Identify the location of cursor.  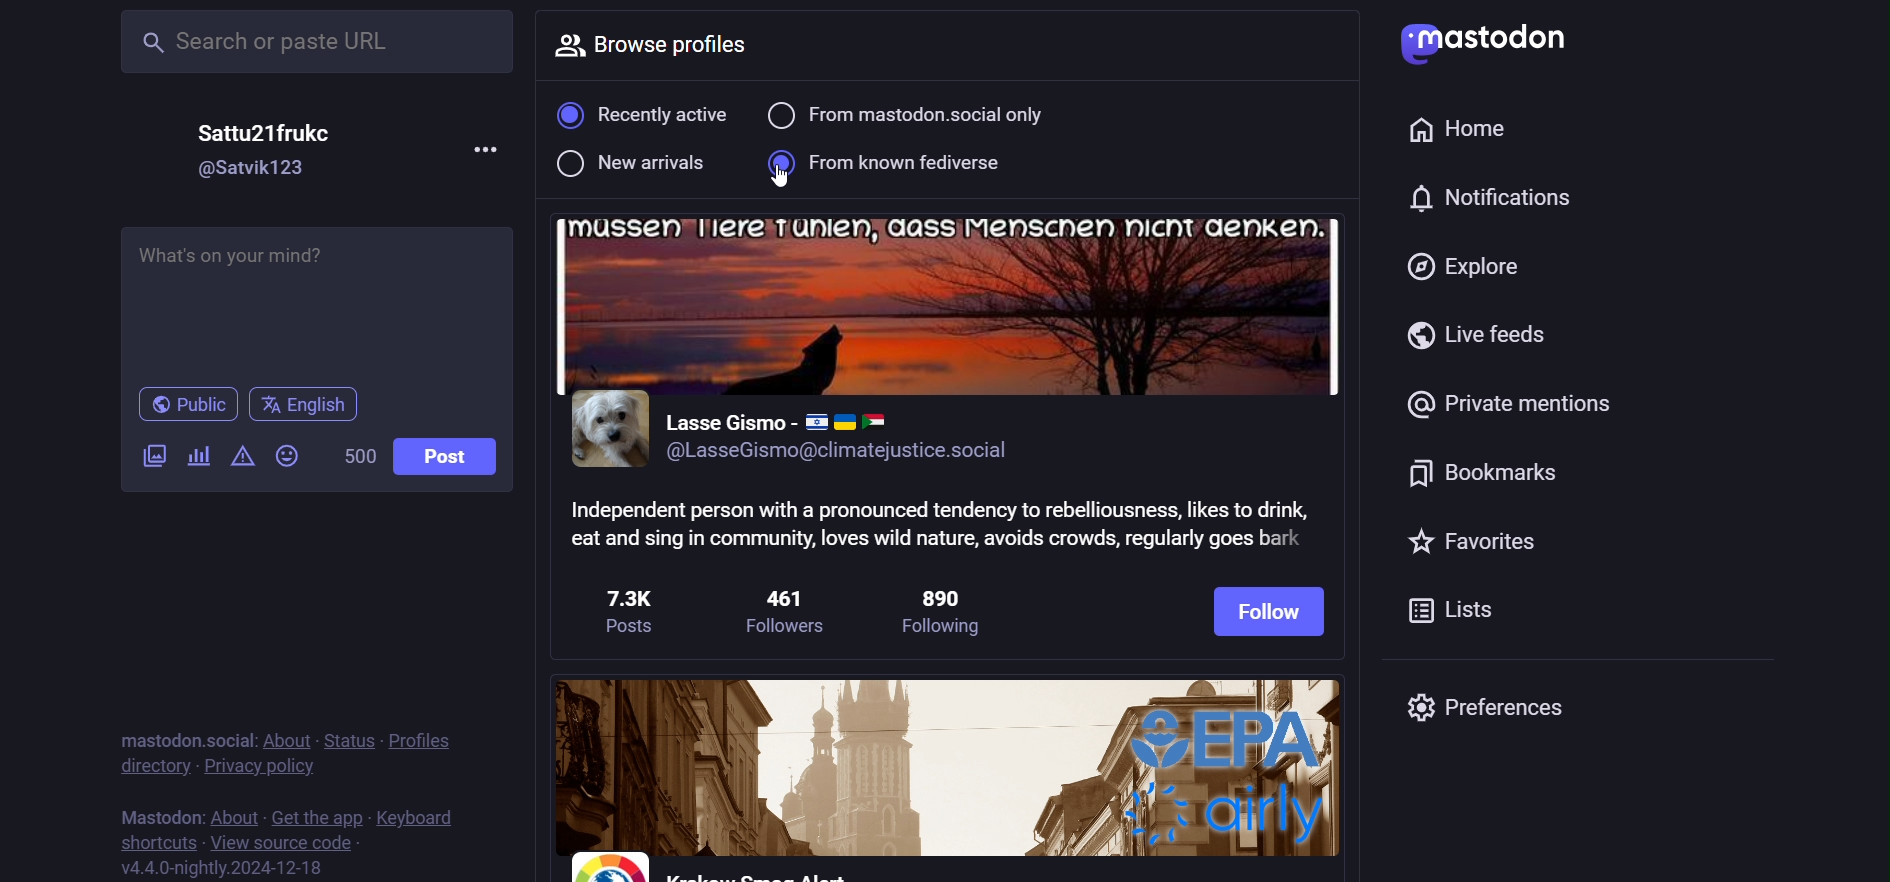
(793, 181).